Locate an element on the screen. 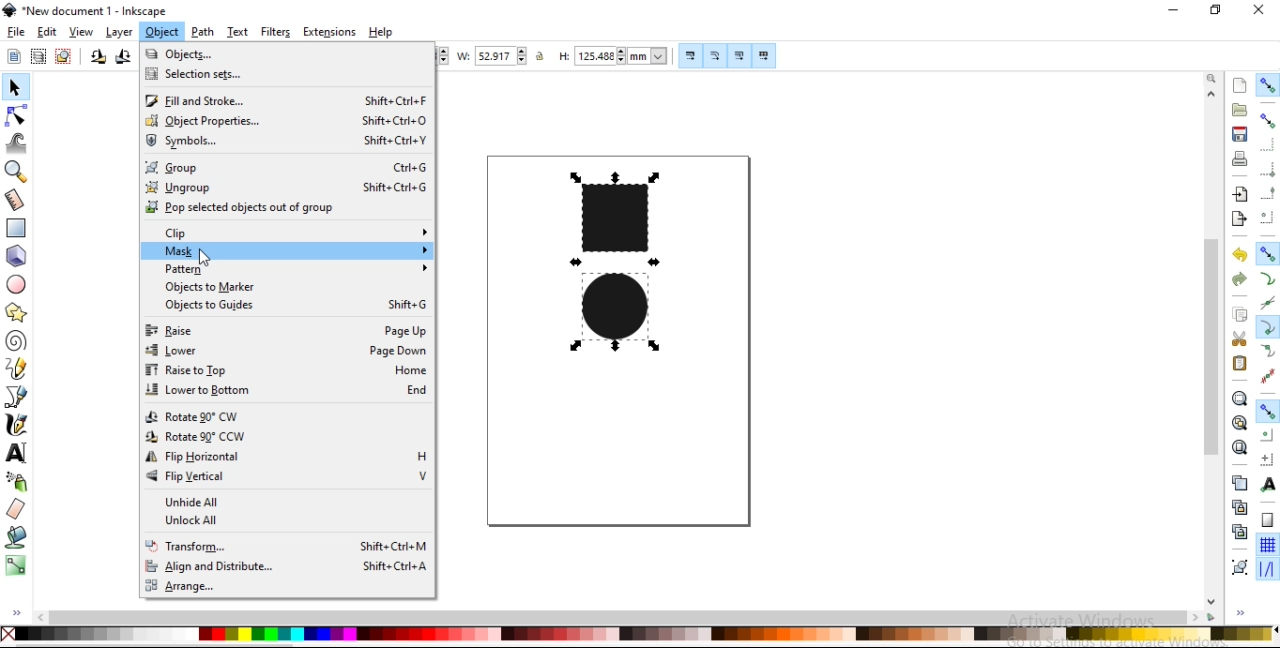 This screenshot has height=648, width=1280. objects to guides is located at coordinates (295, 305).